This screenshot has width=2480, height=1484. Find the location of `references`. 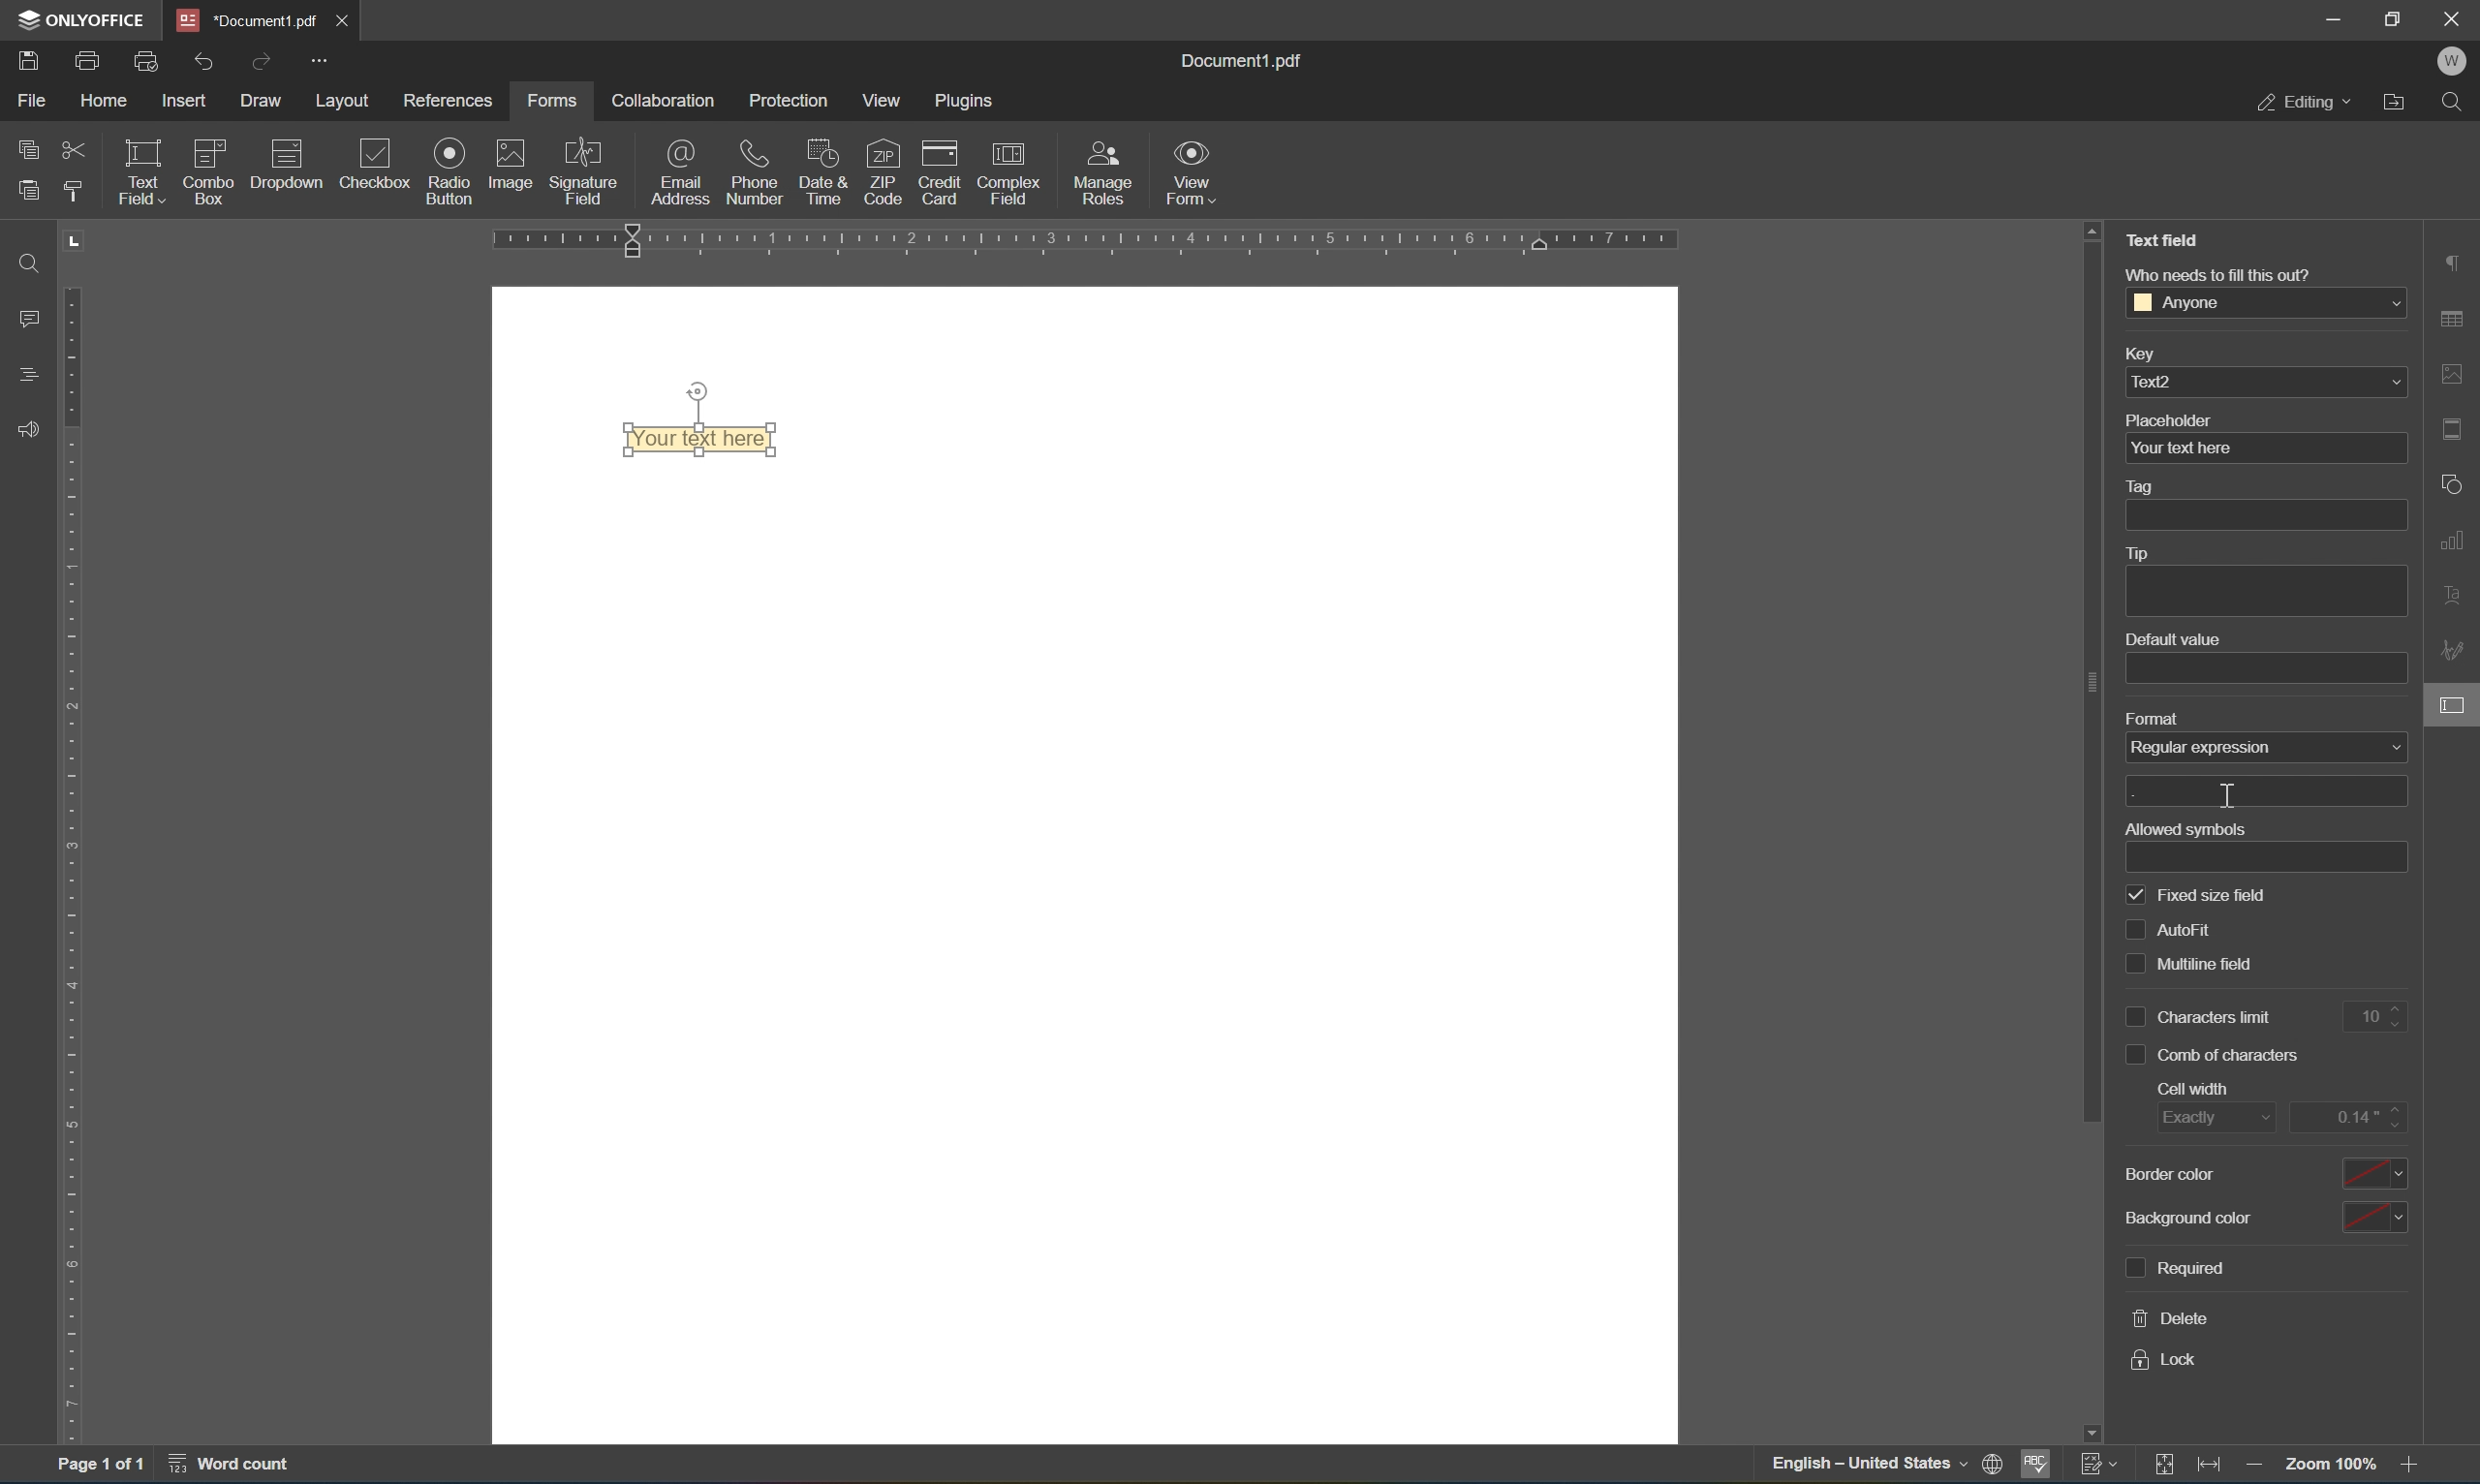

references is located at coordinates (453, 100).